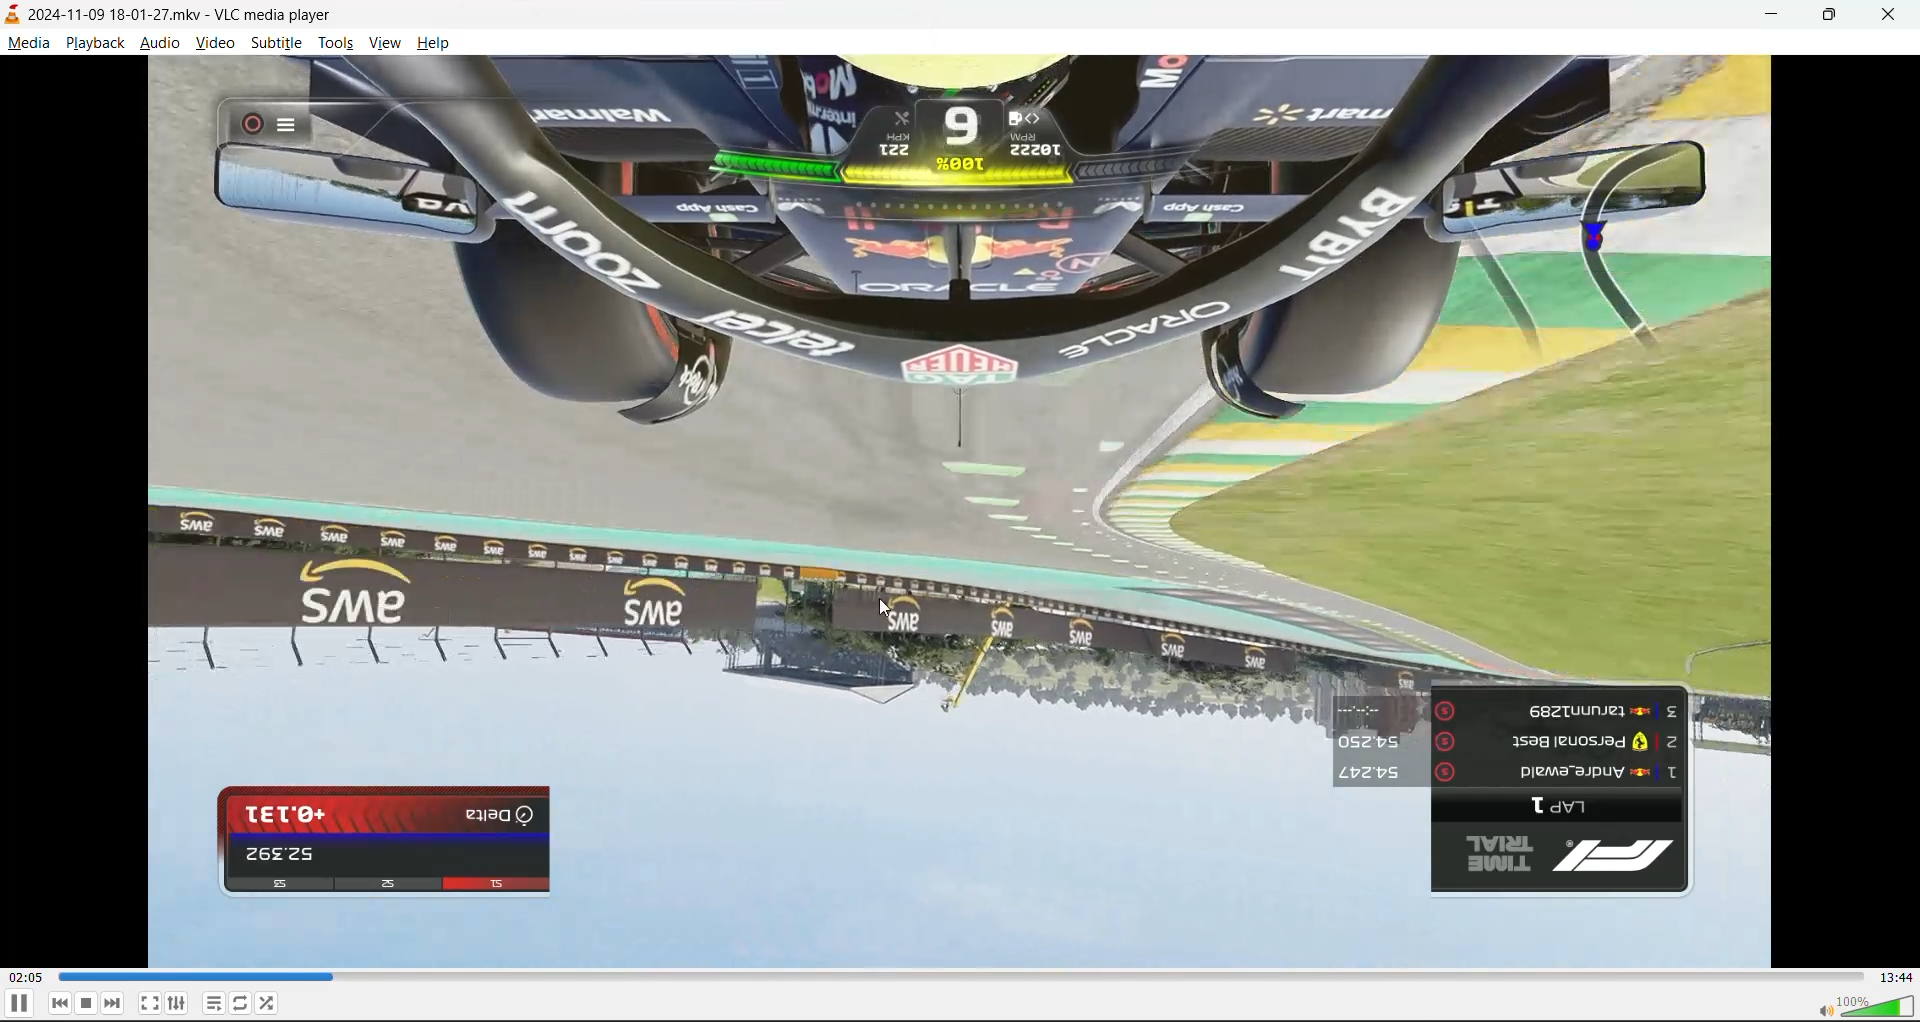 Image resolution: width=1920 pixels, height=1022 pixels. I want to click on video, so click(215, 47).